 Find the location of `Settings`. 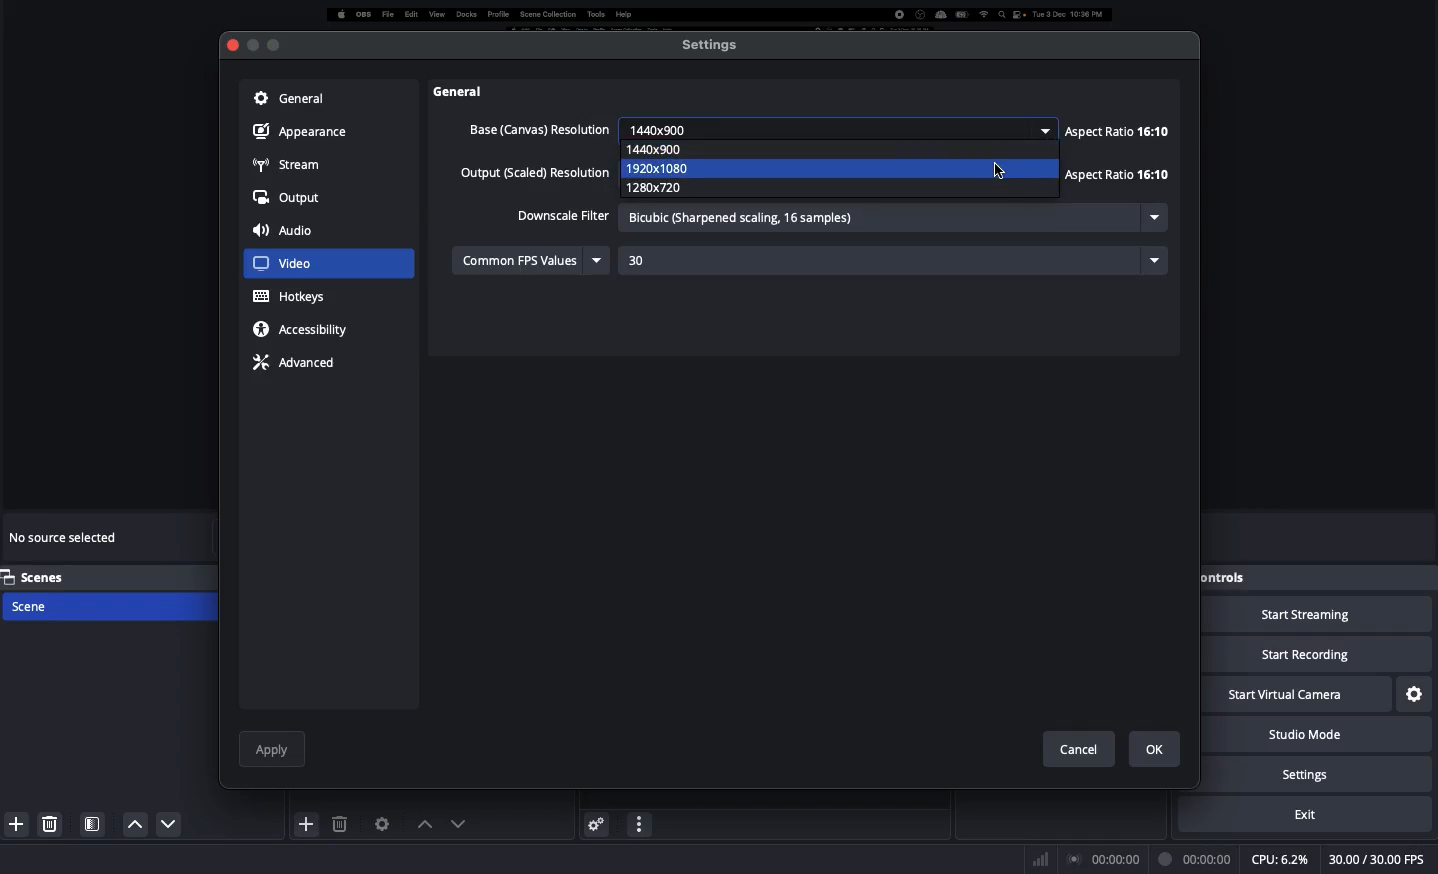

Settings is located at coordinates (1416, 692).